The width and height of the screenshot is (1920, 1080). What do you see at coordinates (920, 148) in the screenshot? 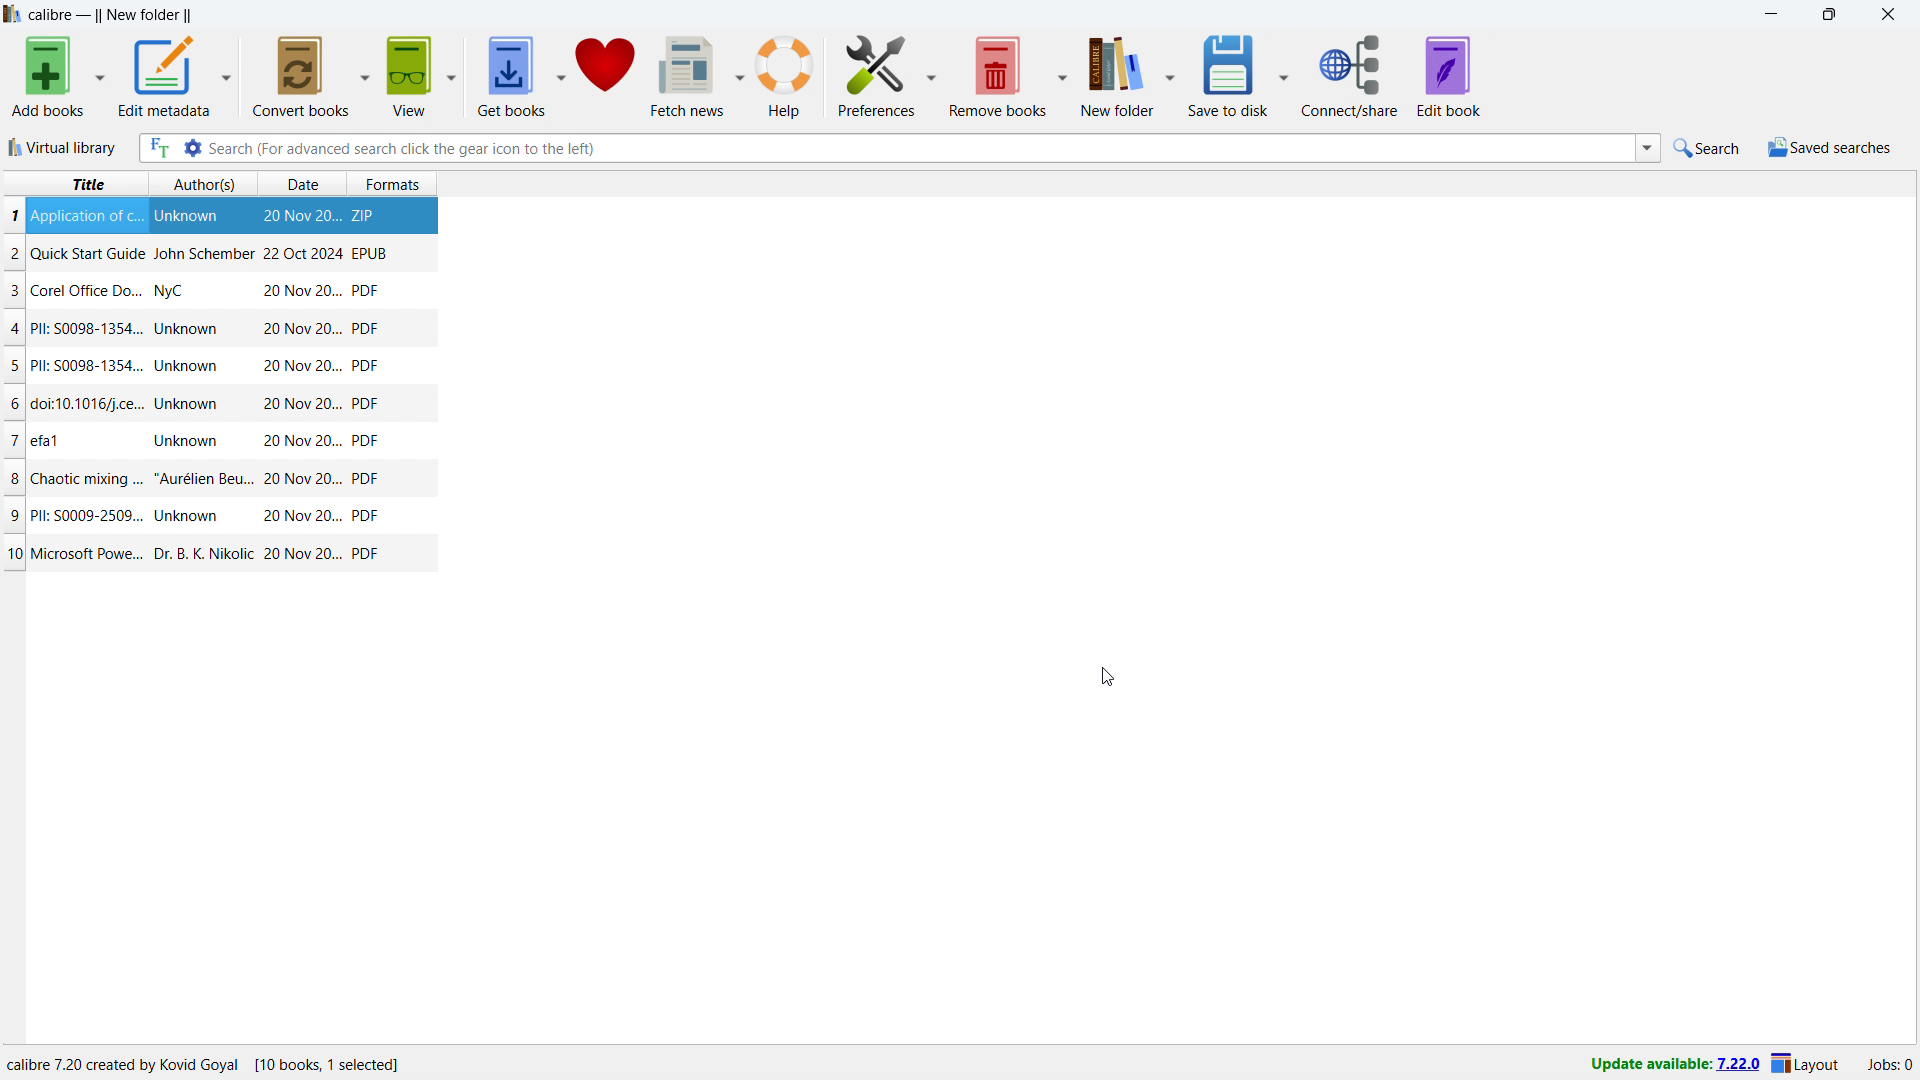
I see `enter search string` at bounding box center [920, 148].